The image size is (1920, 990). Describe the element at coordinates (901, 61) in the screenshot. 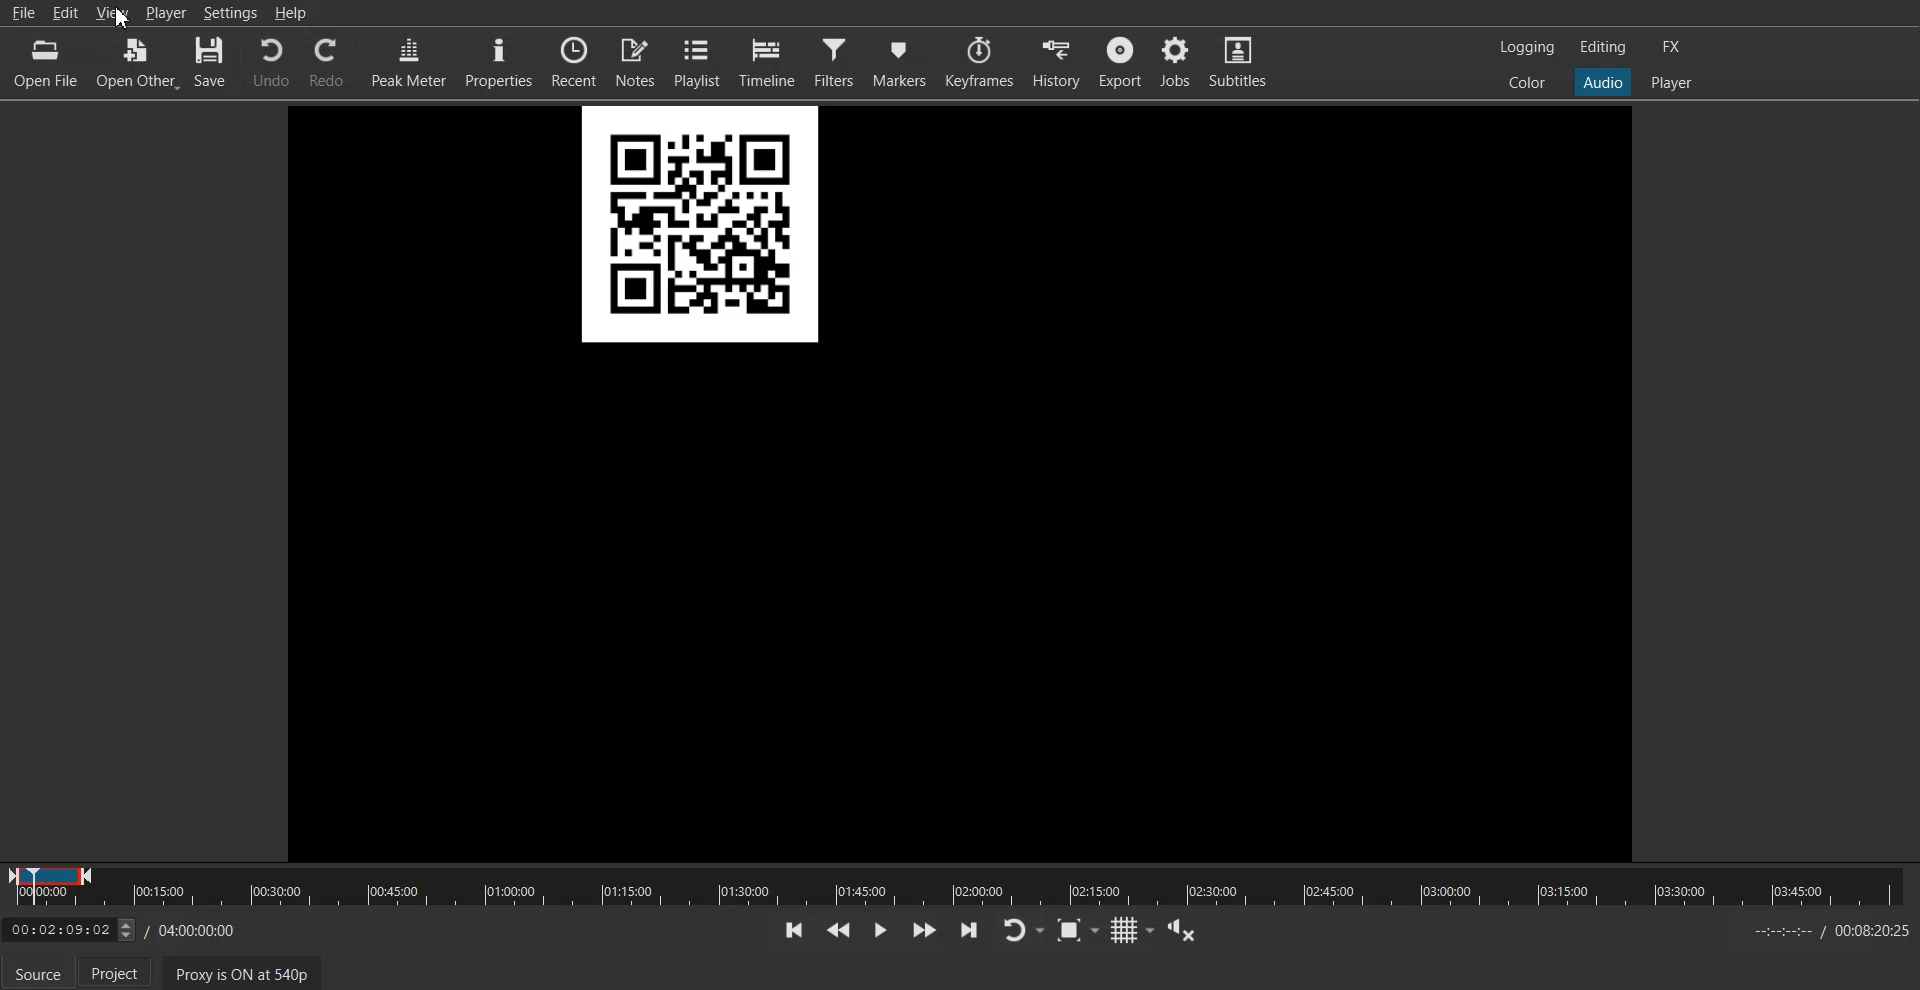

I see `Markers` at that location.